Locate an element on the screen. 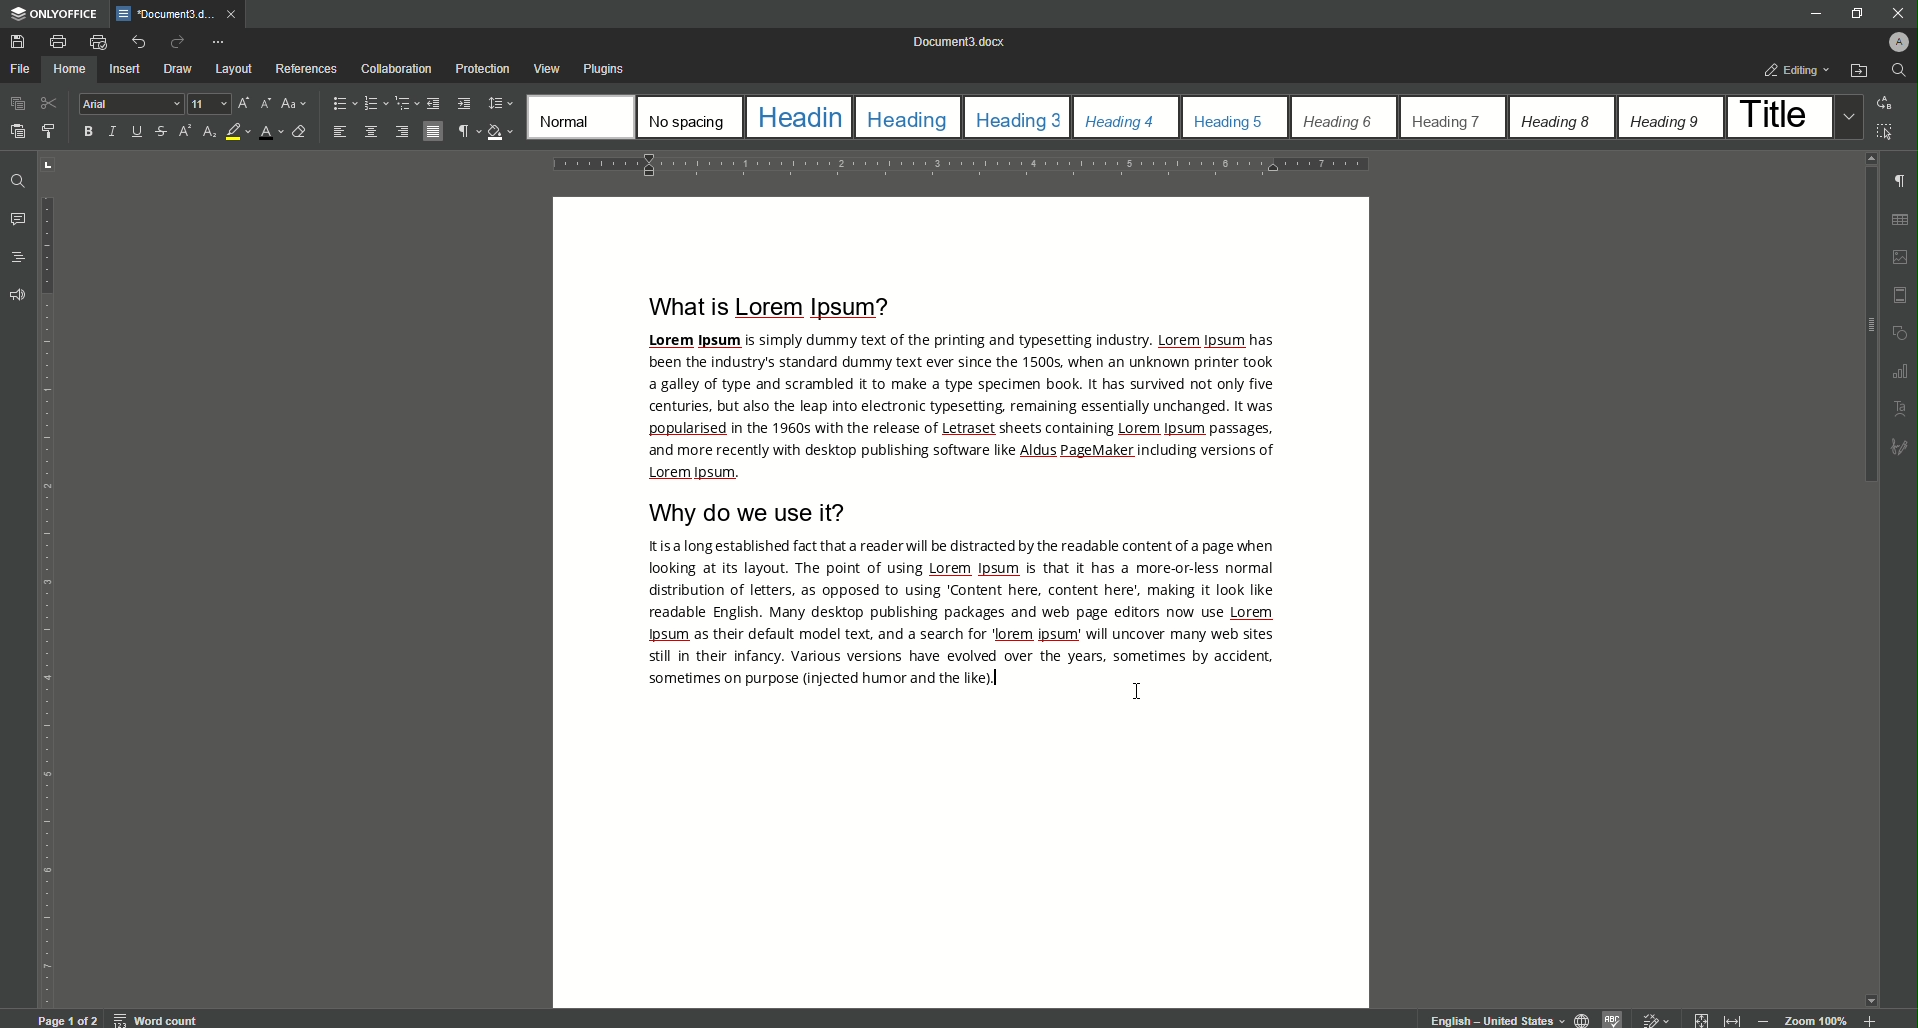  Title is located at coordinates (1773, 113).